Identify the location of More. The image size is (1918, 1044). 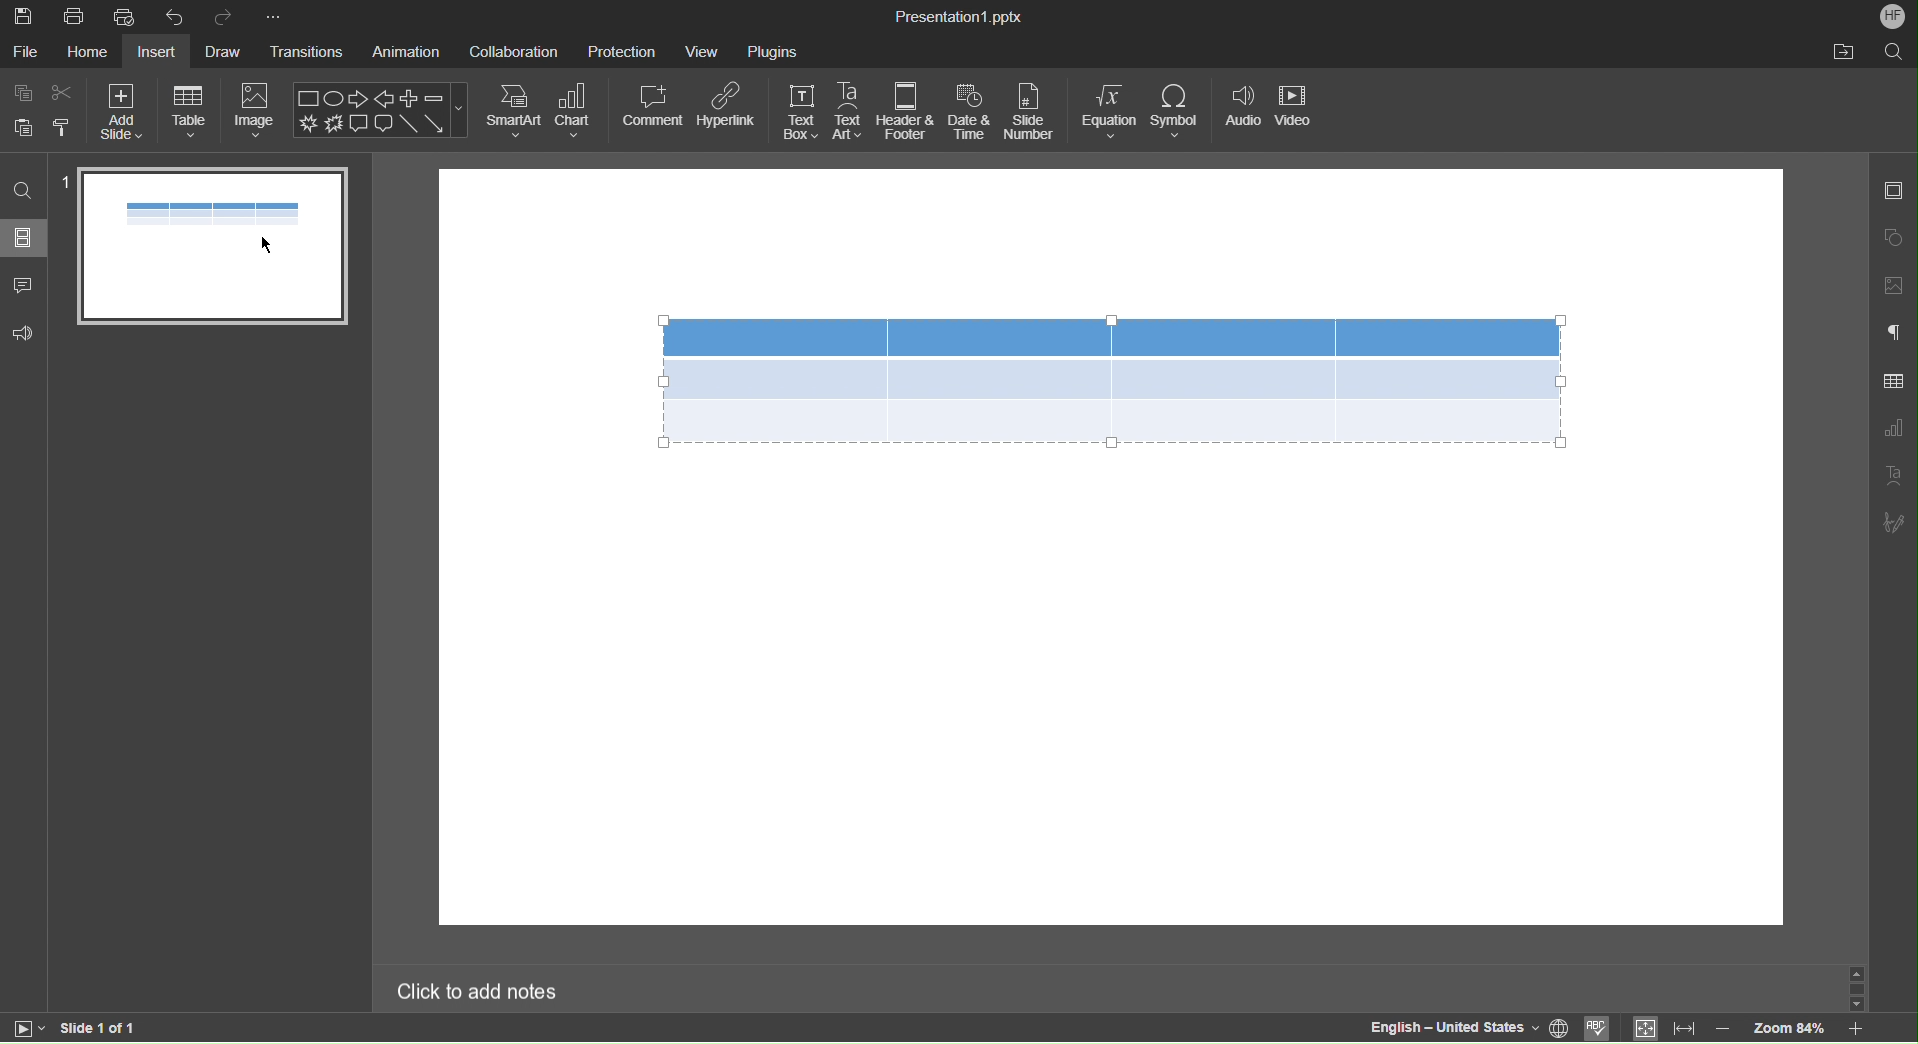
(282, 17).